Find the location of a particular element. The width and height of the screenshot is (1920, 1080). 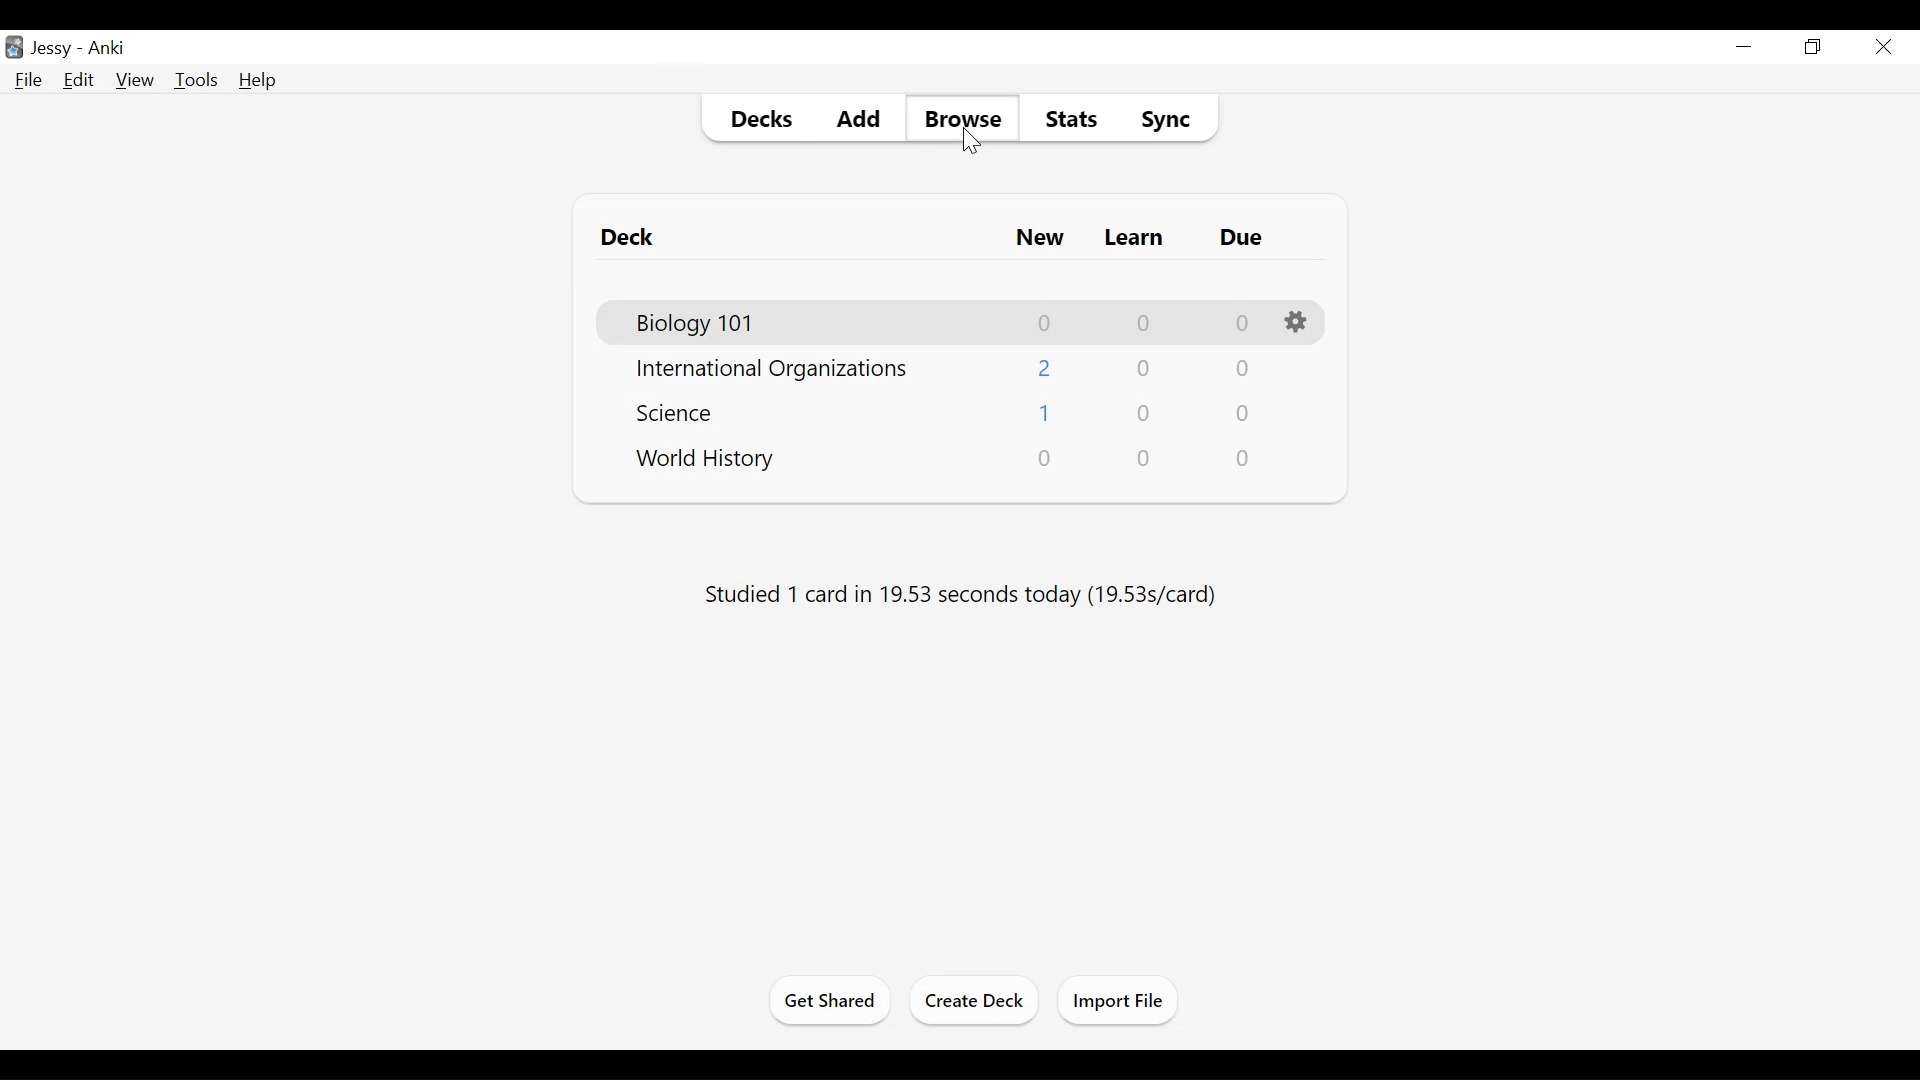

Get Shared is located at coordinates (827, 1004).